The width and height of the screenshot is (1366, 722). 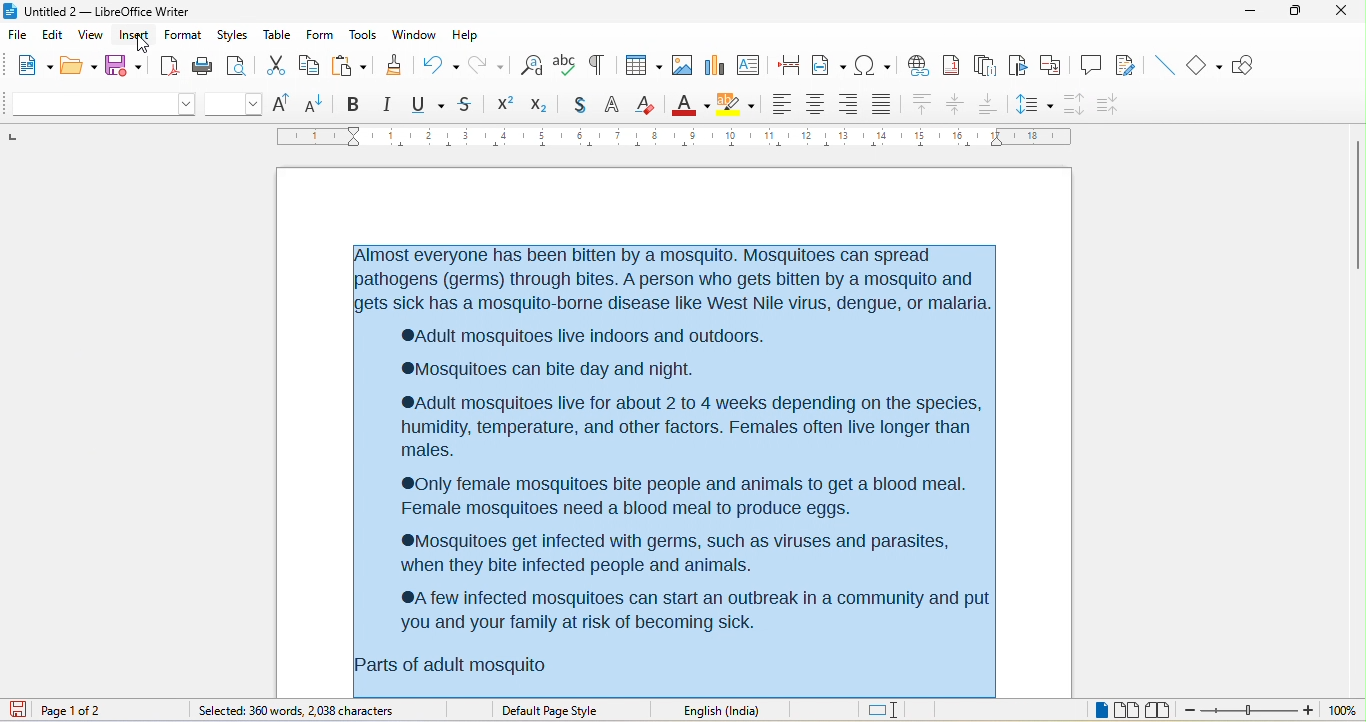 I want to click on zoom level, so click(x=1342, y=711).